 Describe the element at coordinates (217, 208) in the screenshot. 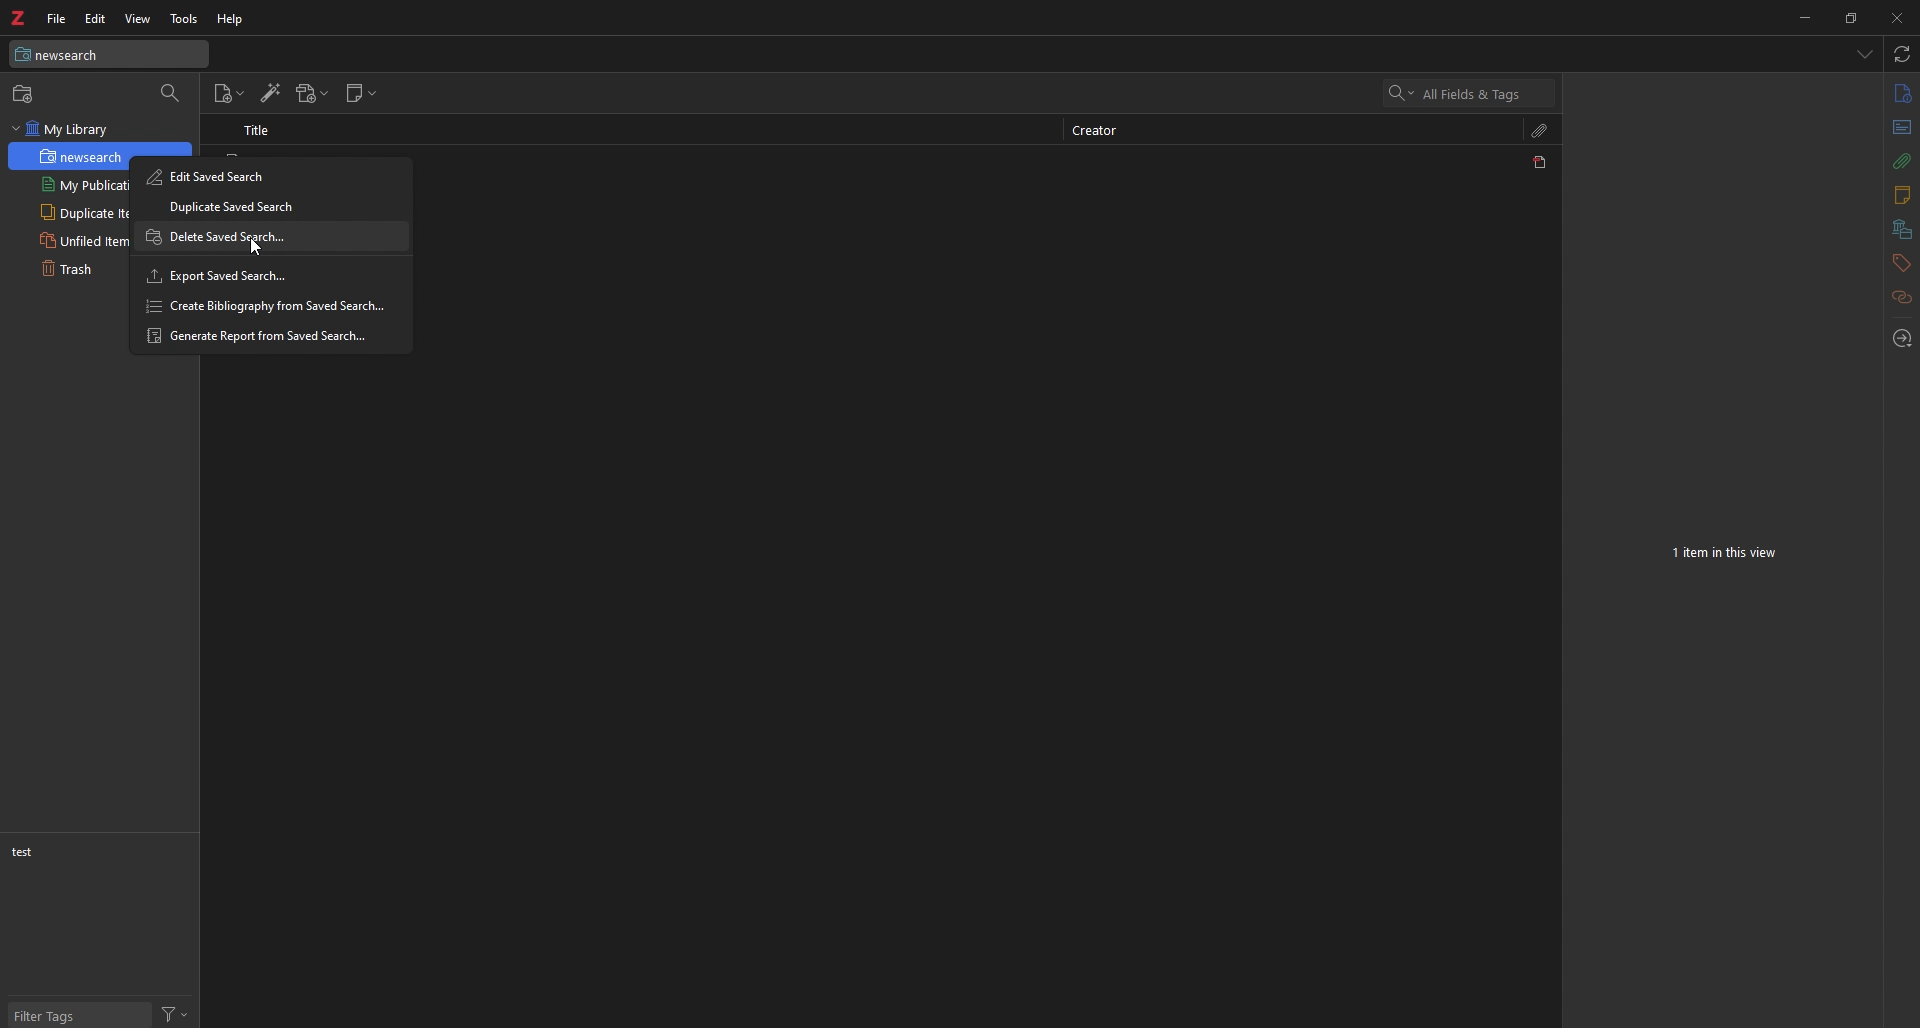

I see `Duplicate Saved Search` at that location.